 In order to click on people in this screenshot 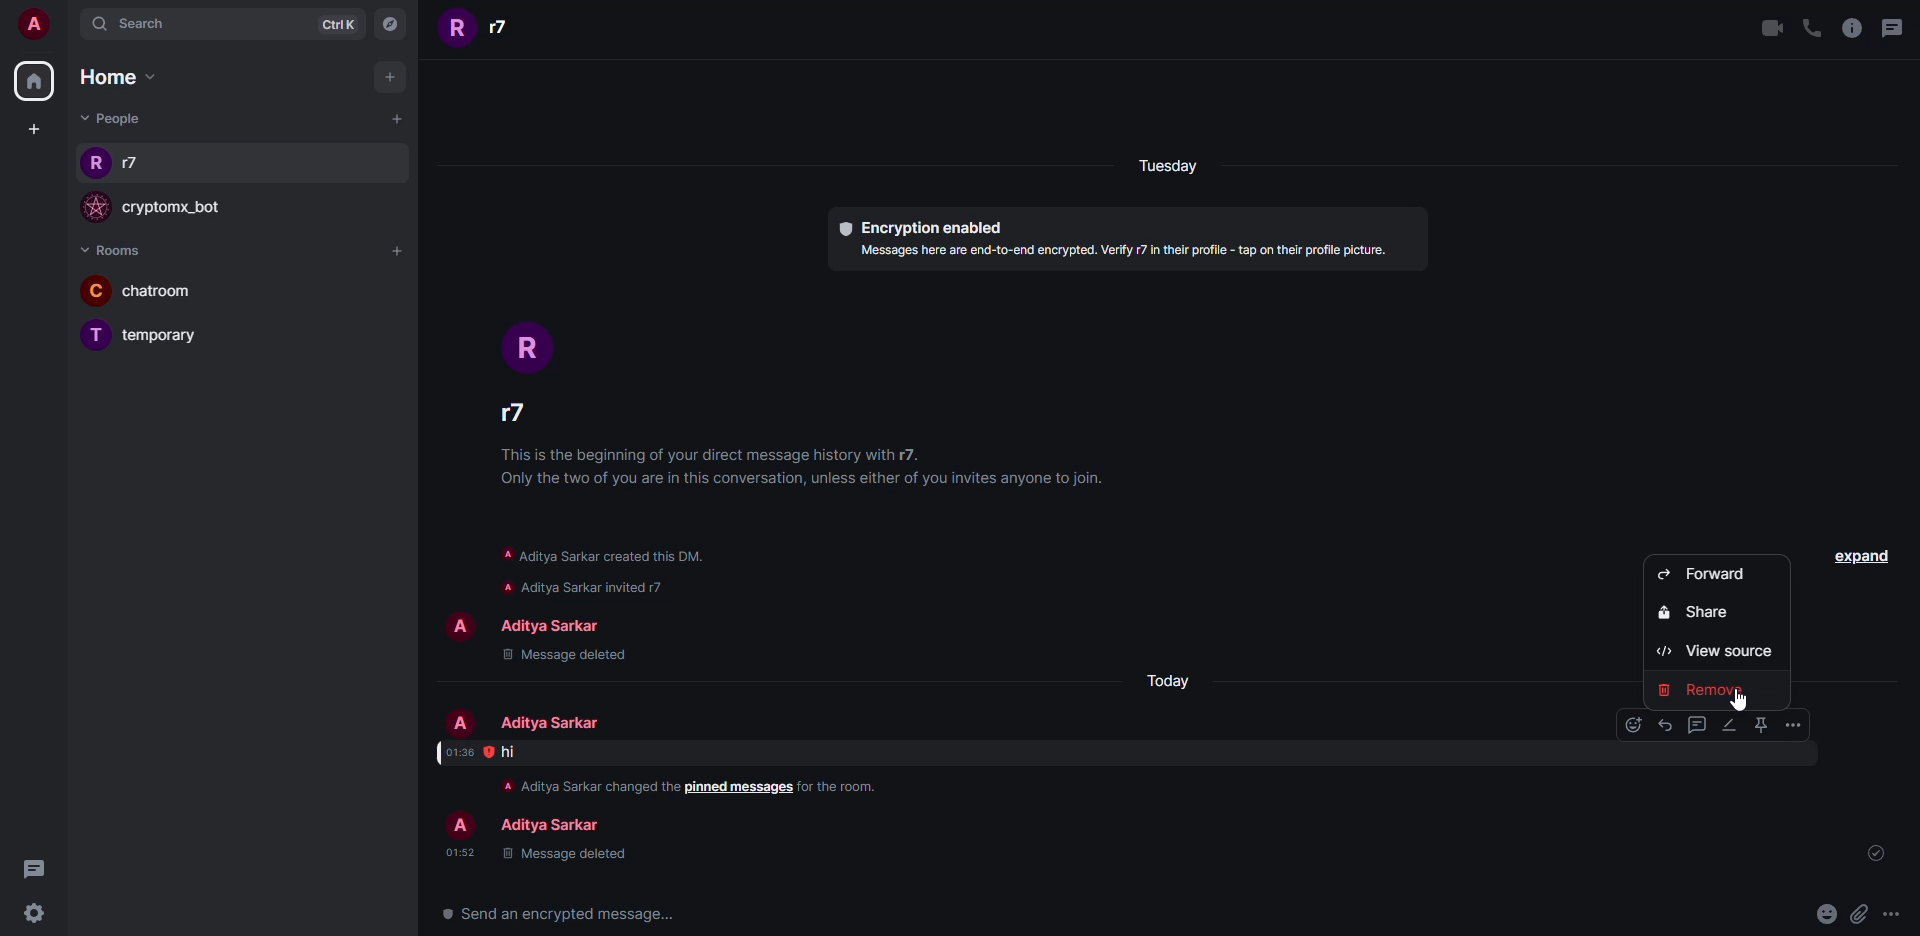, I will do `click(546, 723)`.